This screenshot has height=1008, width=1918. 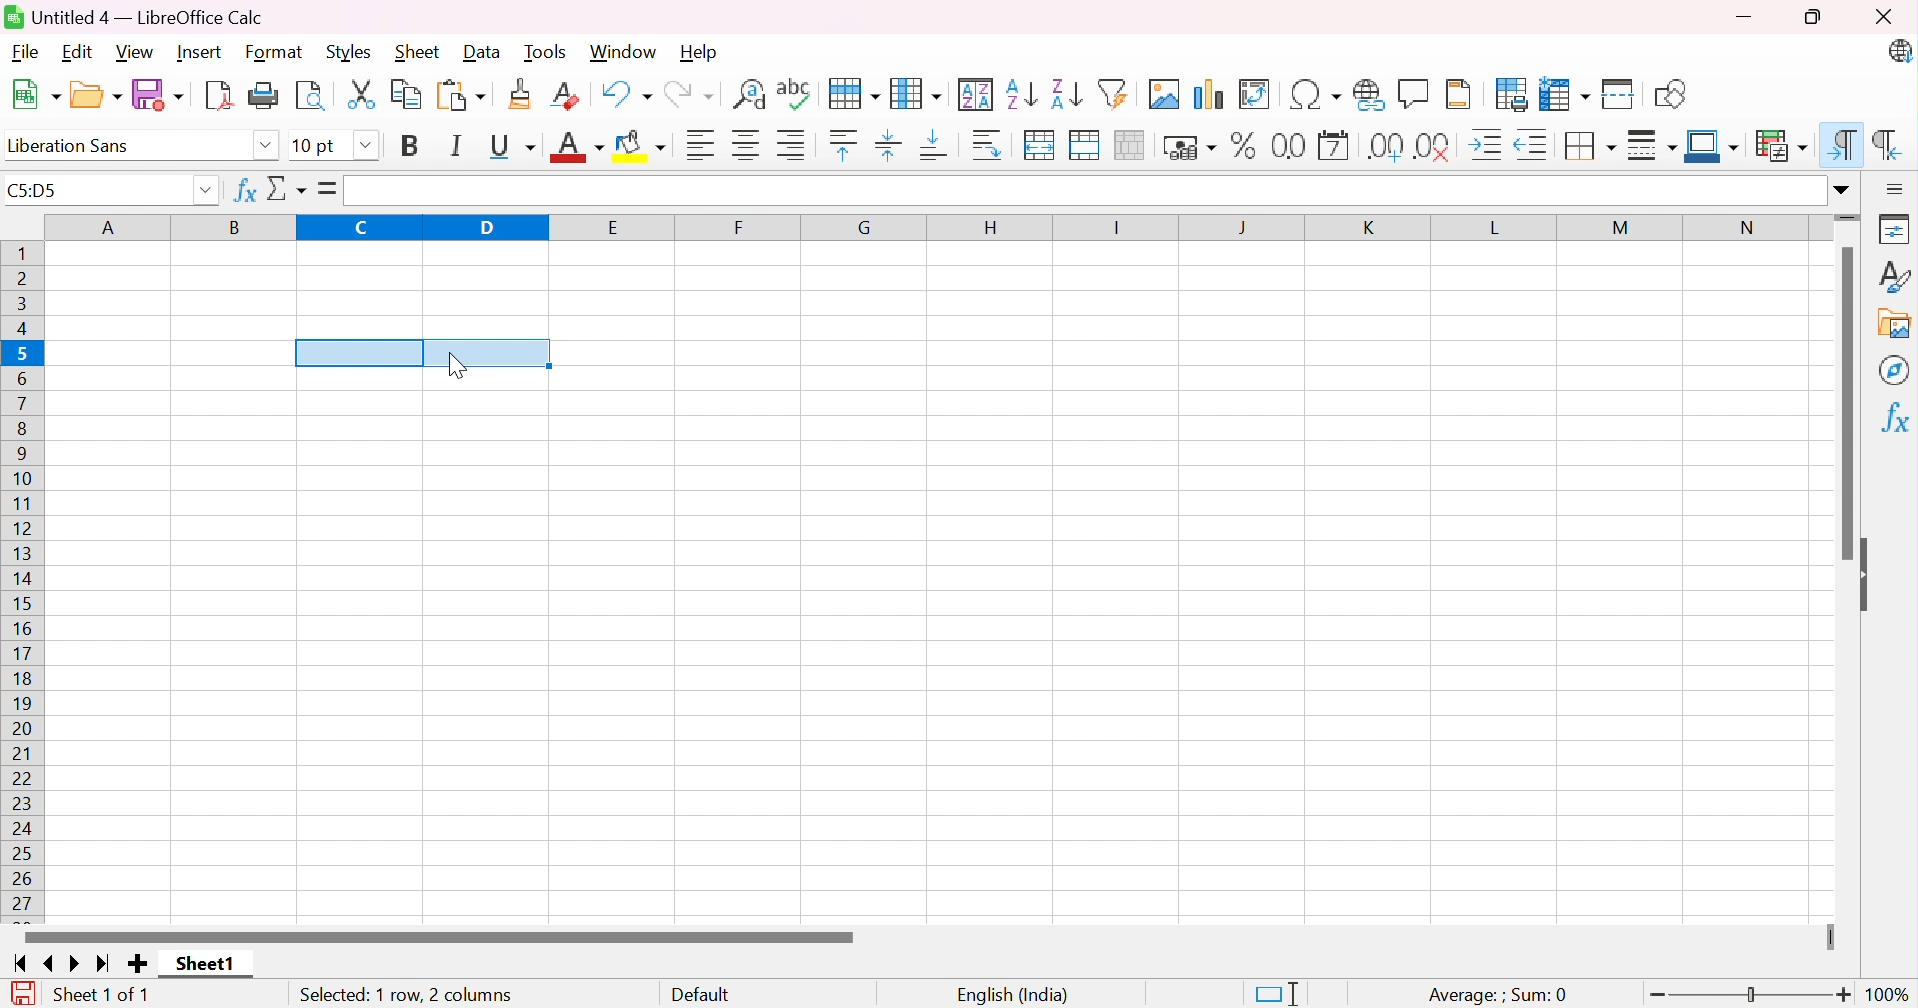 I want to click on C5:D5, so click(x=40, y=193).